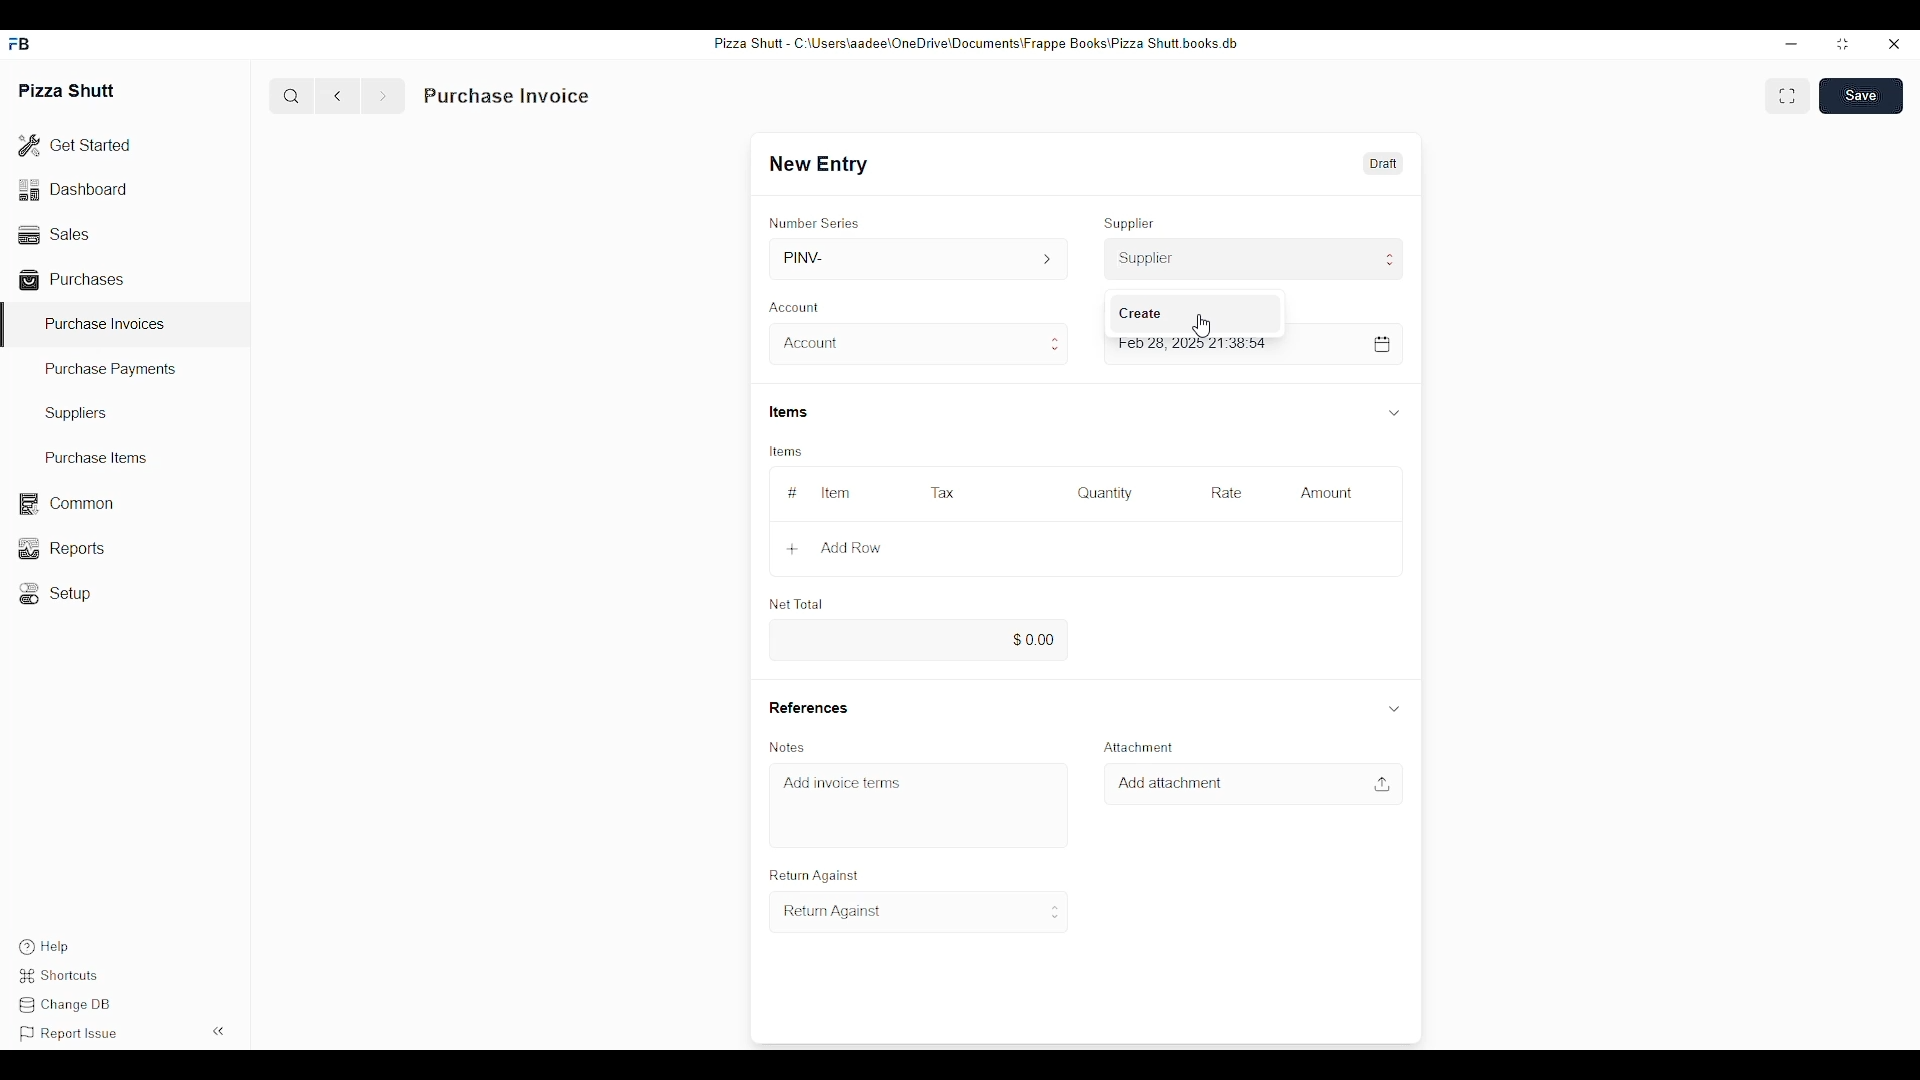 This screenshot has height=1080, width=1920. Describe the element at coordinates (89, 457) in the screenshot. I see `Purchase Items` at that location.